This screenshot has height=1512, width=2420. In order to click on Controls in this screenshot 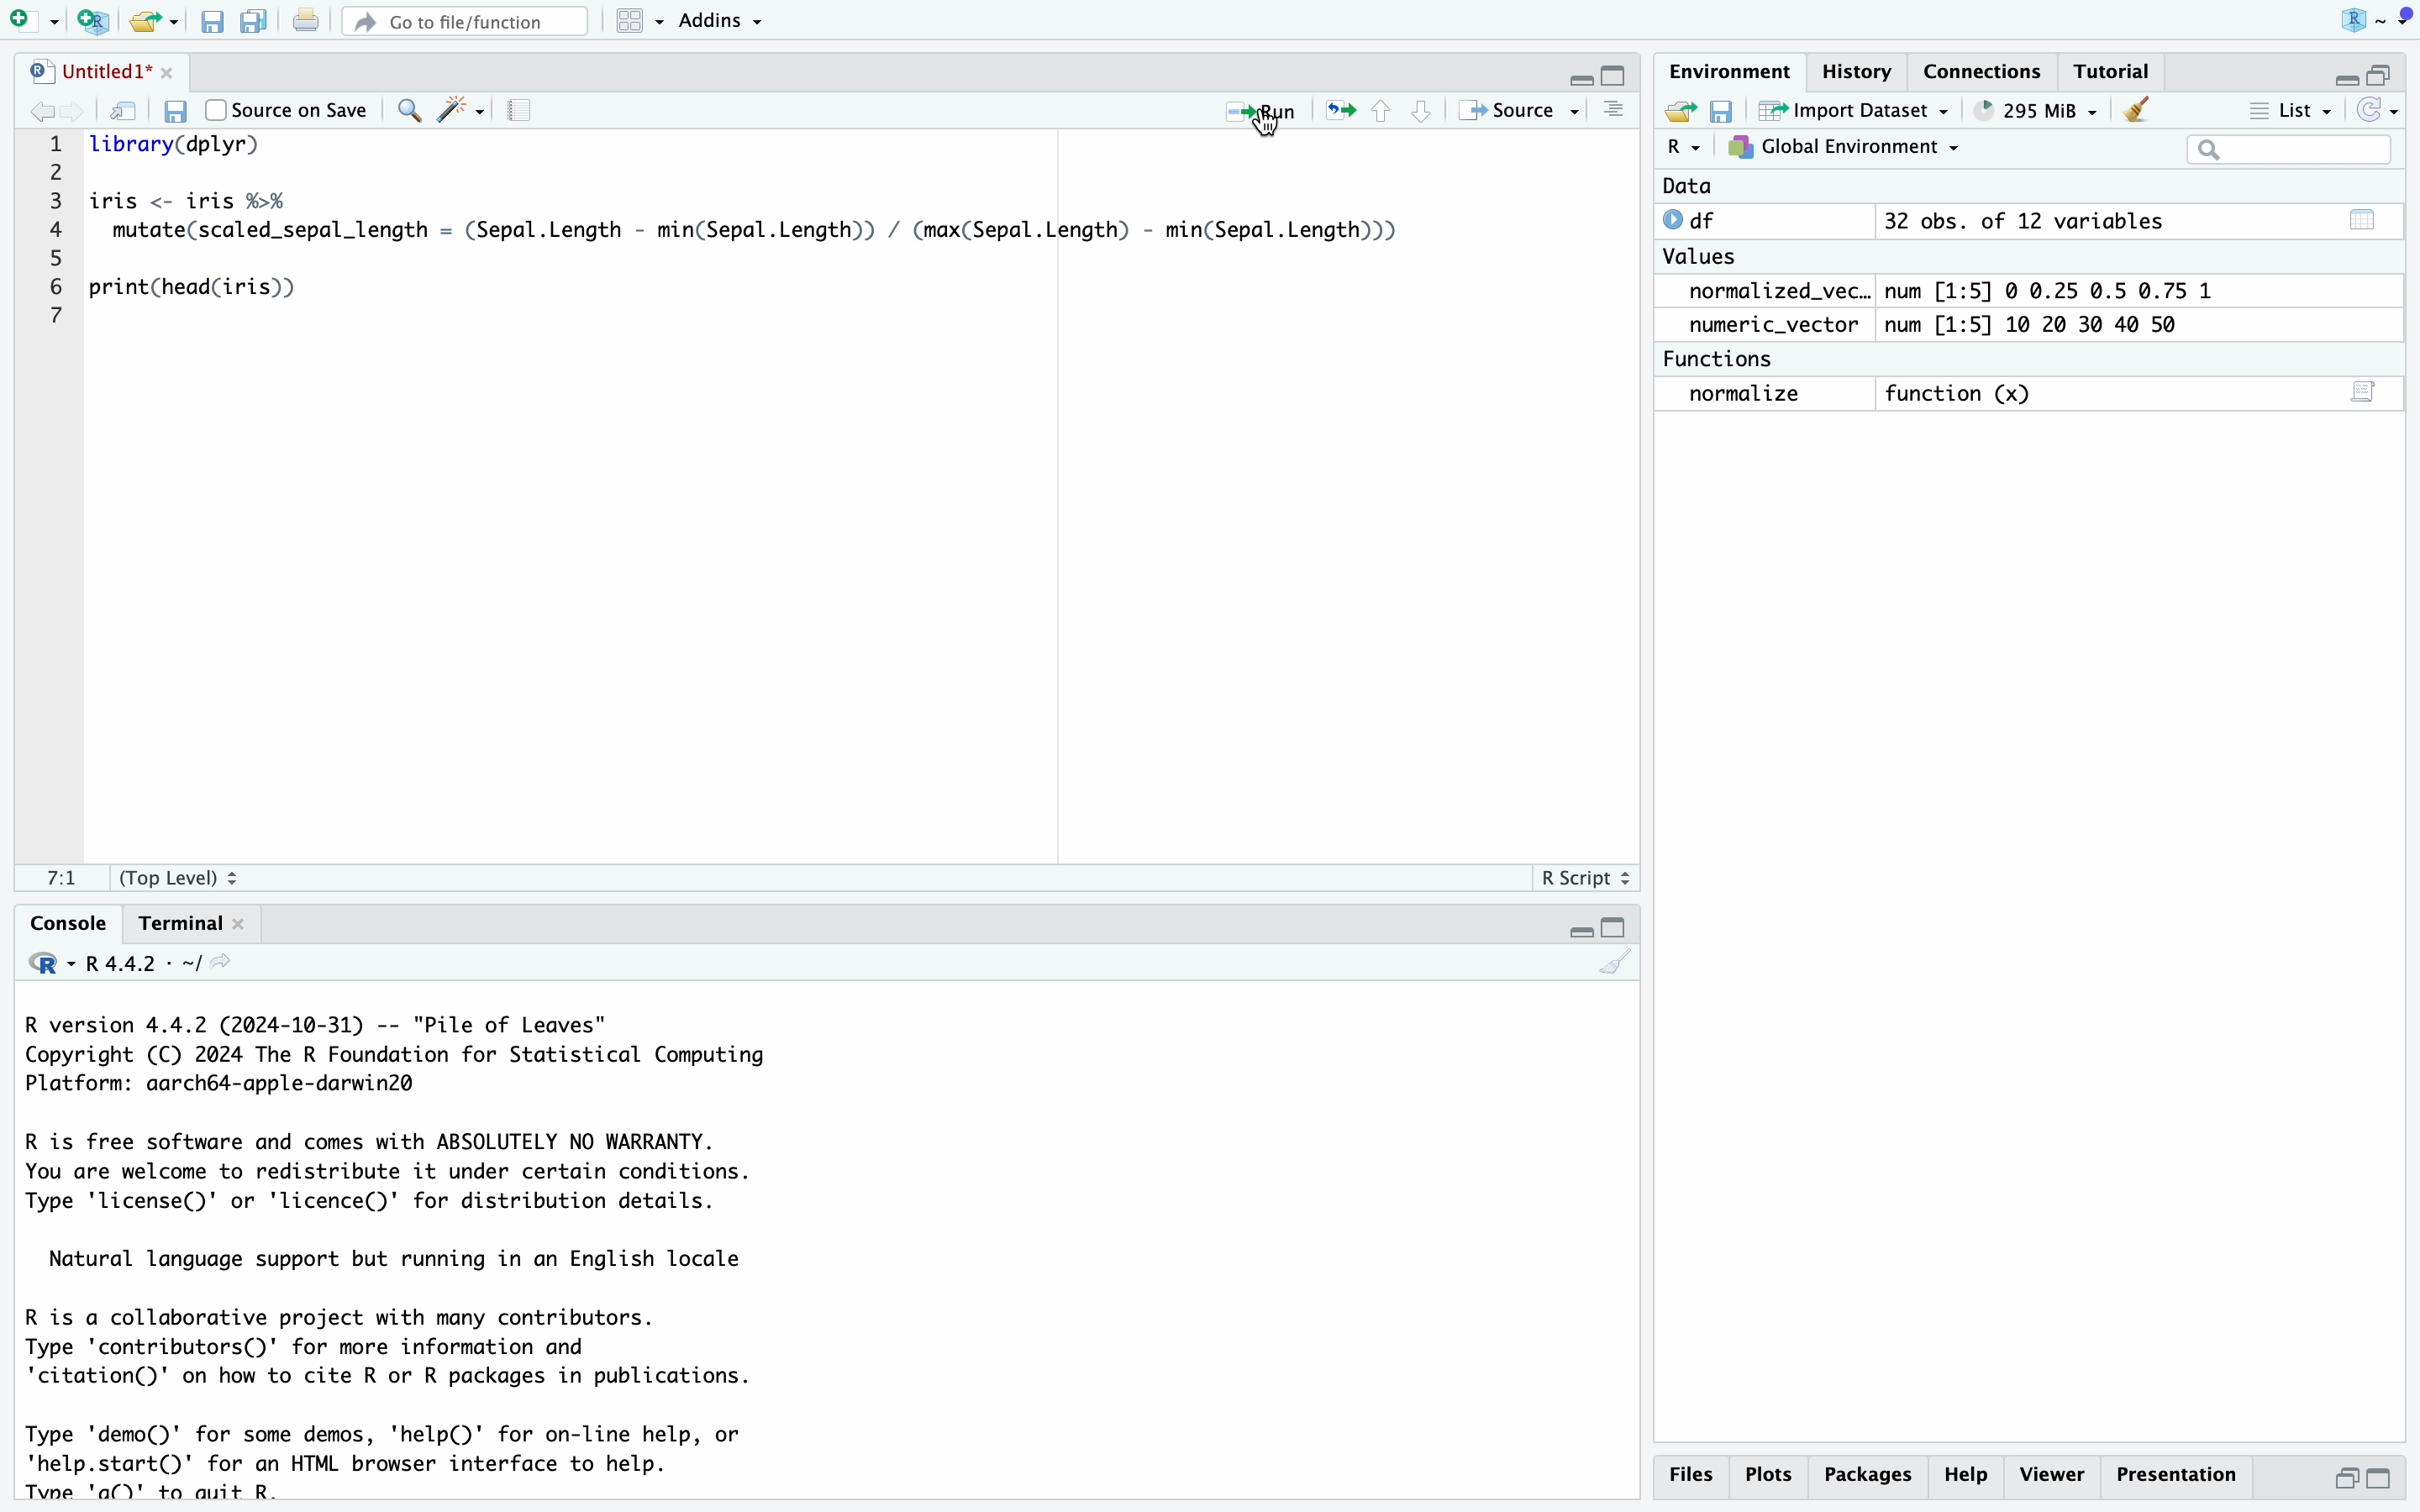, I will do `click(1380, 109)`.